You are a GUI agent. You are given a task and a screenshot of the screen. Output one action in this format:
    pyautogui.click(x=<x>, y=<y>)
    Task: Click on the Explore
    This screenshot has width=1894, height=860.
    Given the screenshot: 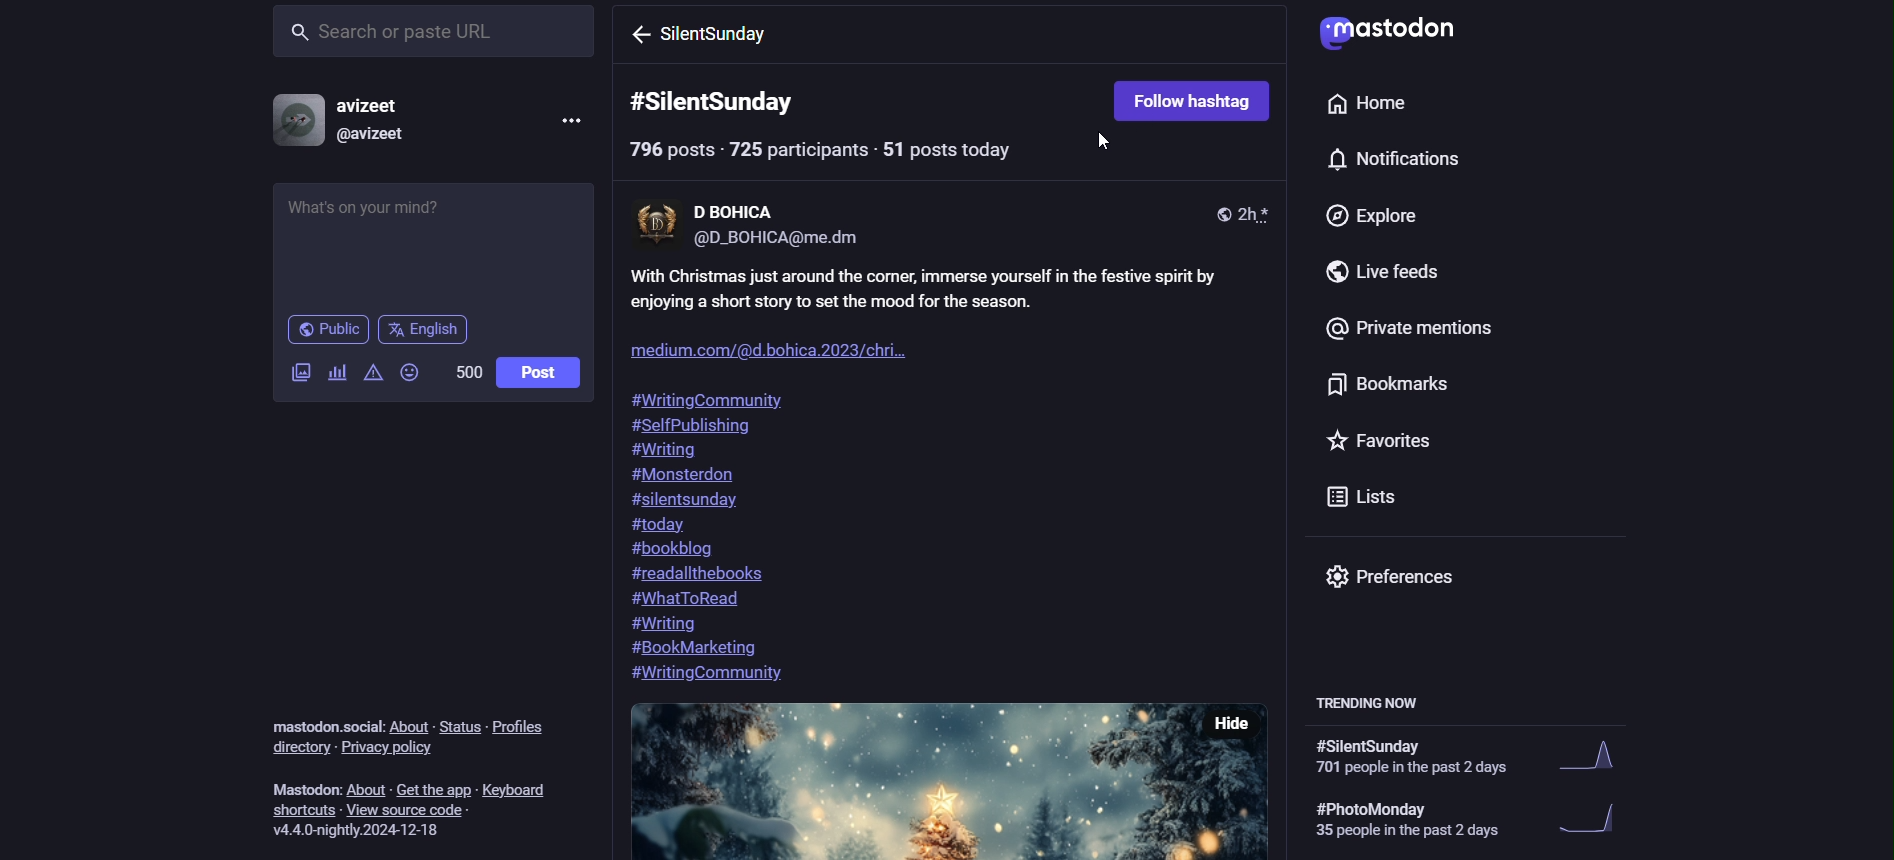 What is the action you would take?
    pyautogui.click(x=1368, y=217)
    